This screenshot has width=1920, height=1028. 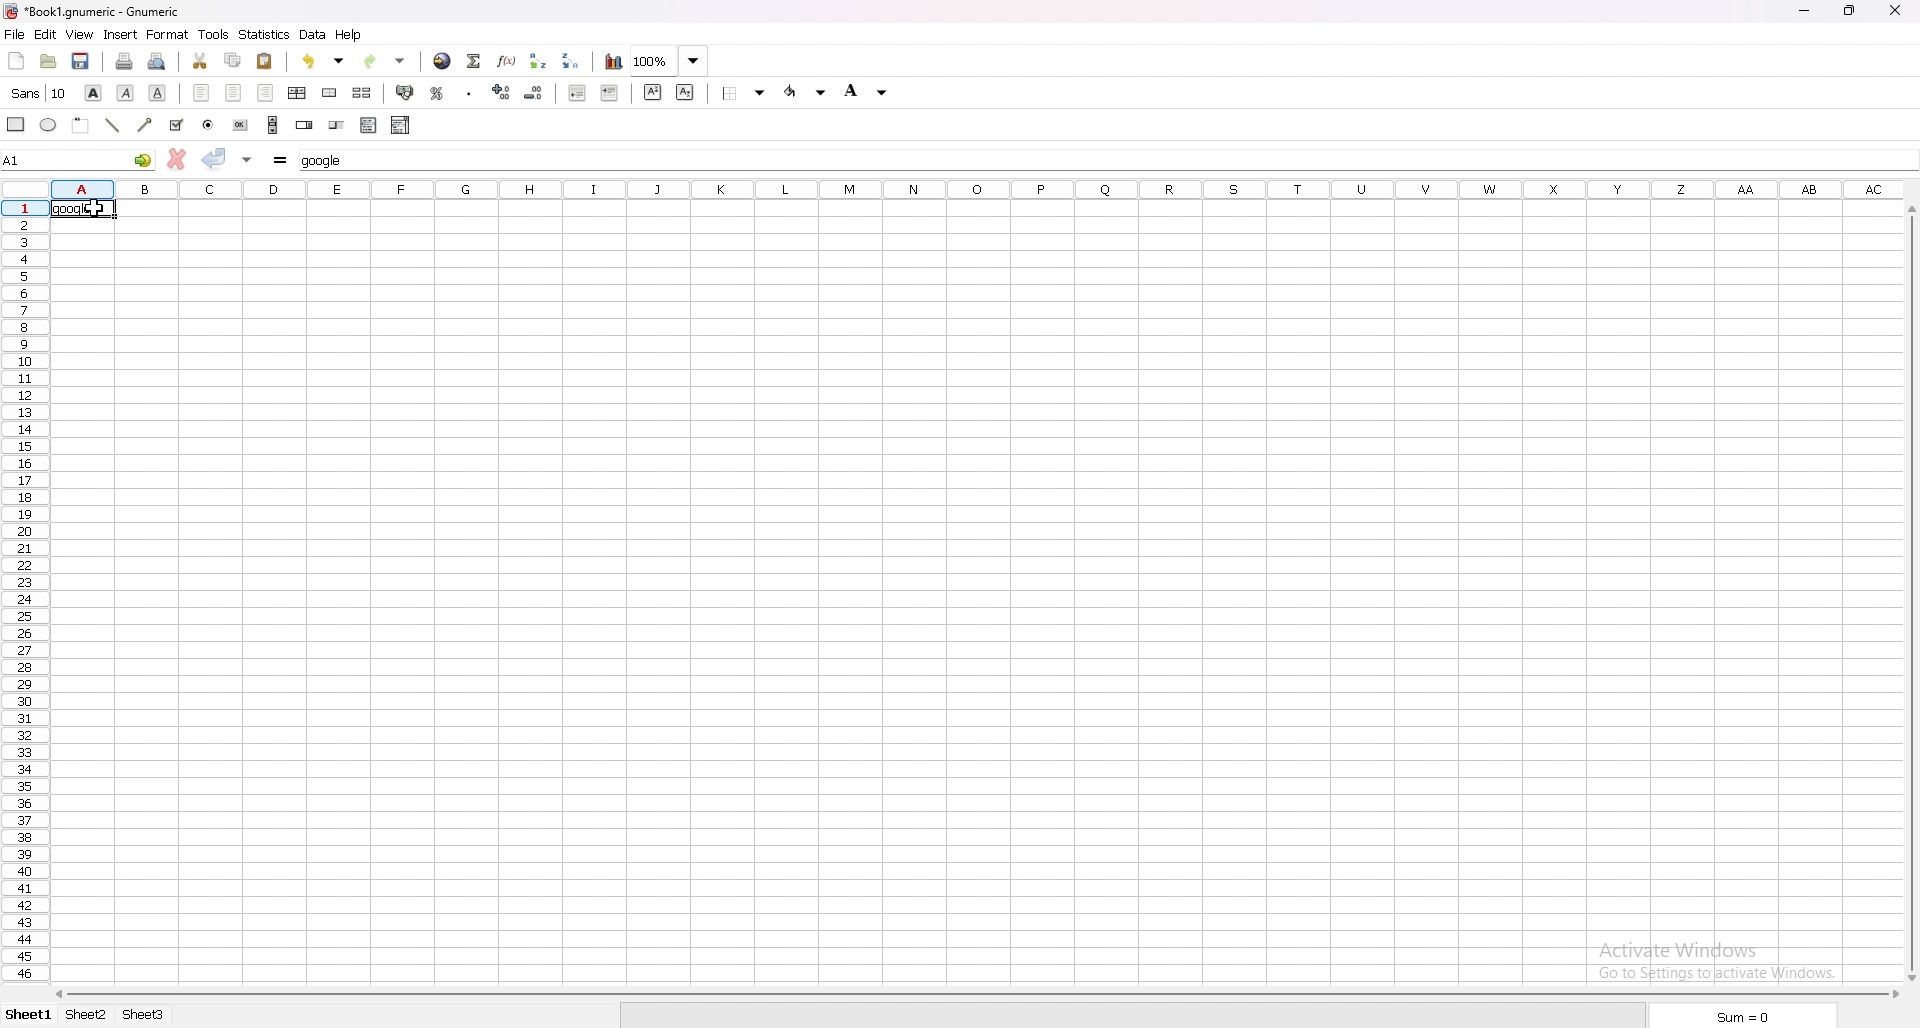 What do you see at coordinates (1898, 12) in the screenshot?
I see `c` at bounding box center [1898, 12].